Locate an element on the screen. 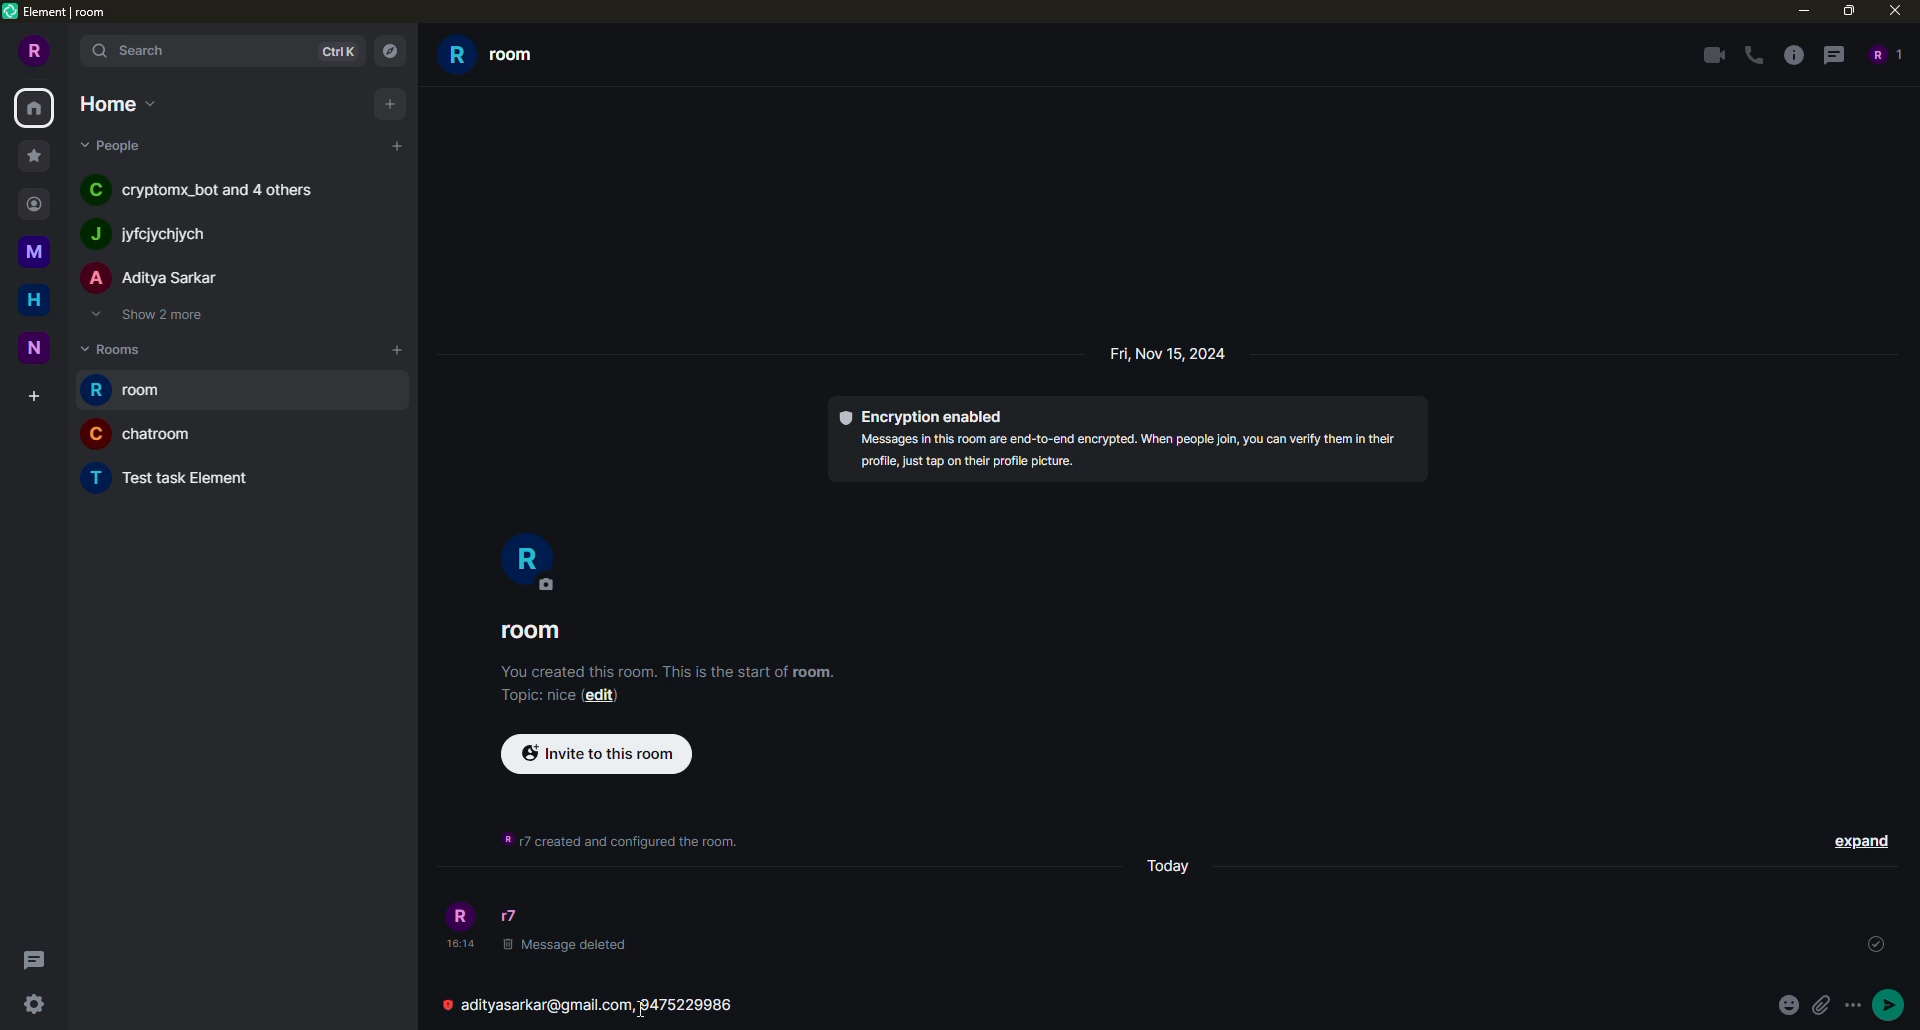 The width and height of the screenshot is (1920, 1030). show 2 more is located at coordinates (156, 316).